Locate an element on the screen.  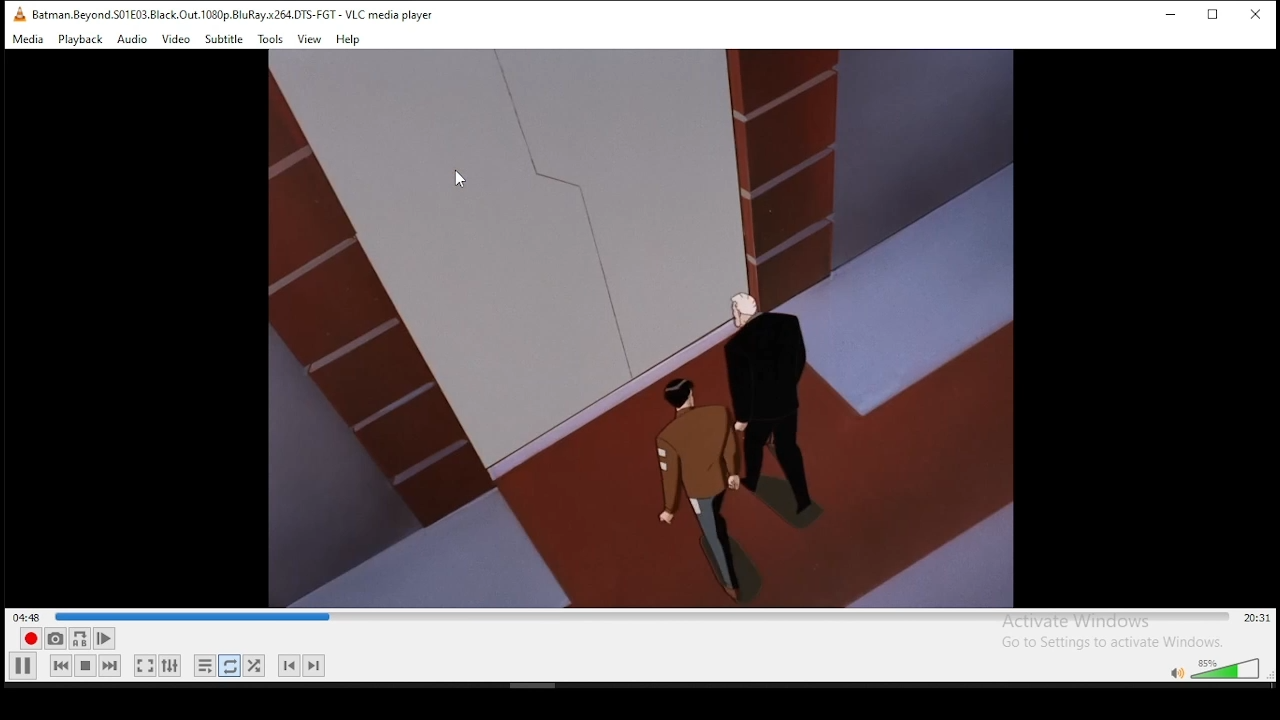
Capture Screenshot  is located at coordinates (55, 638).